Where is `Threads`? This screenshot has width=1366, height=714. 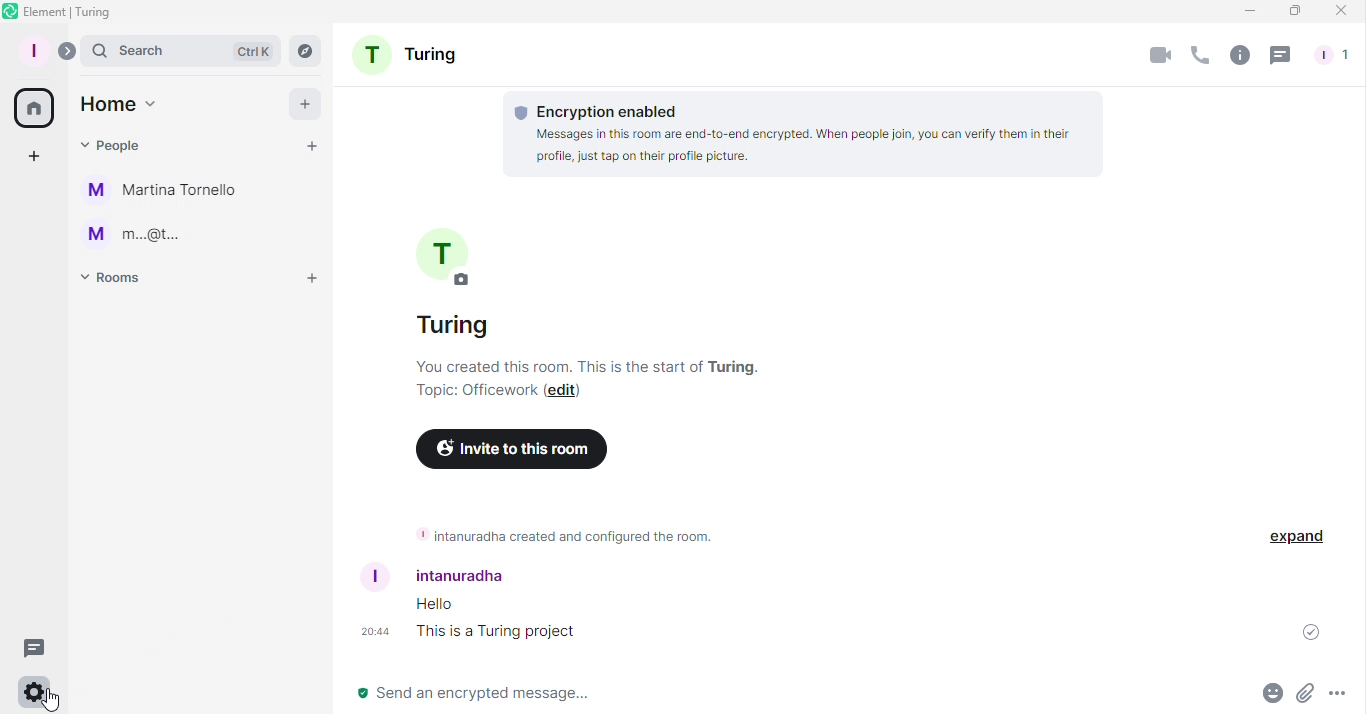 Threads is located at coordinates (38, 647).